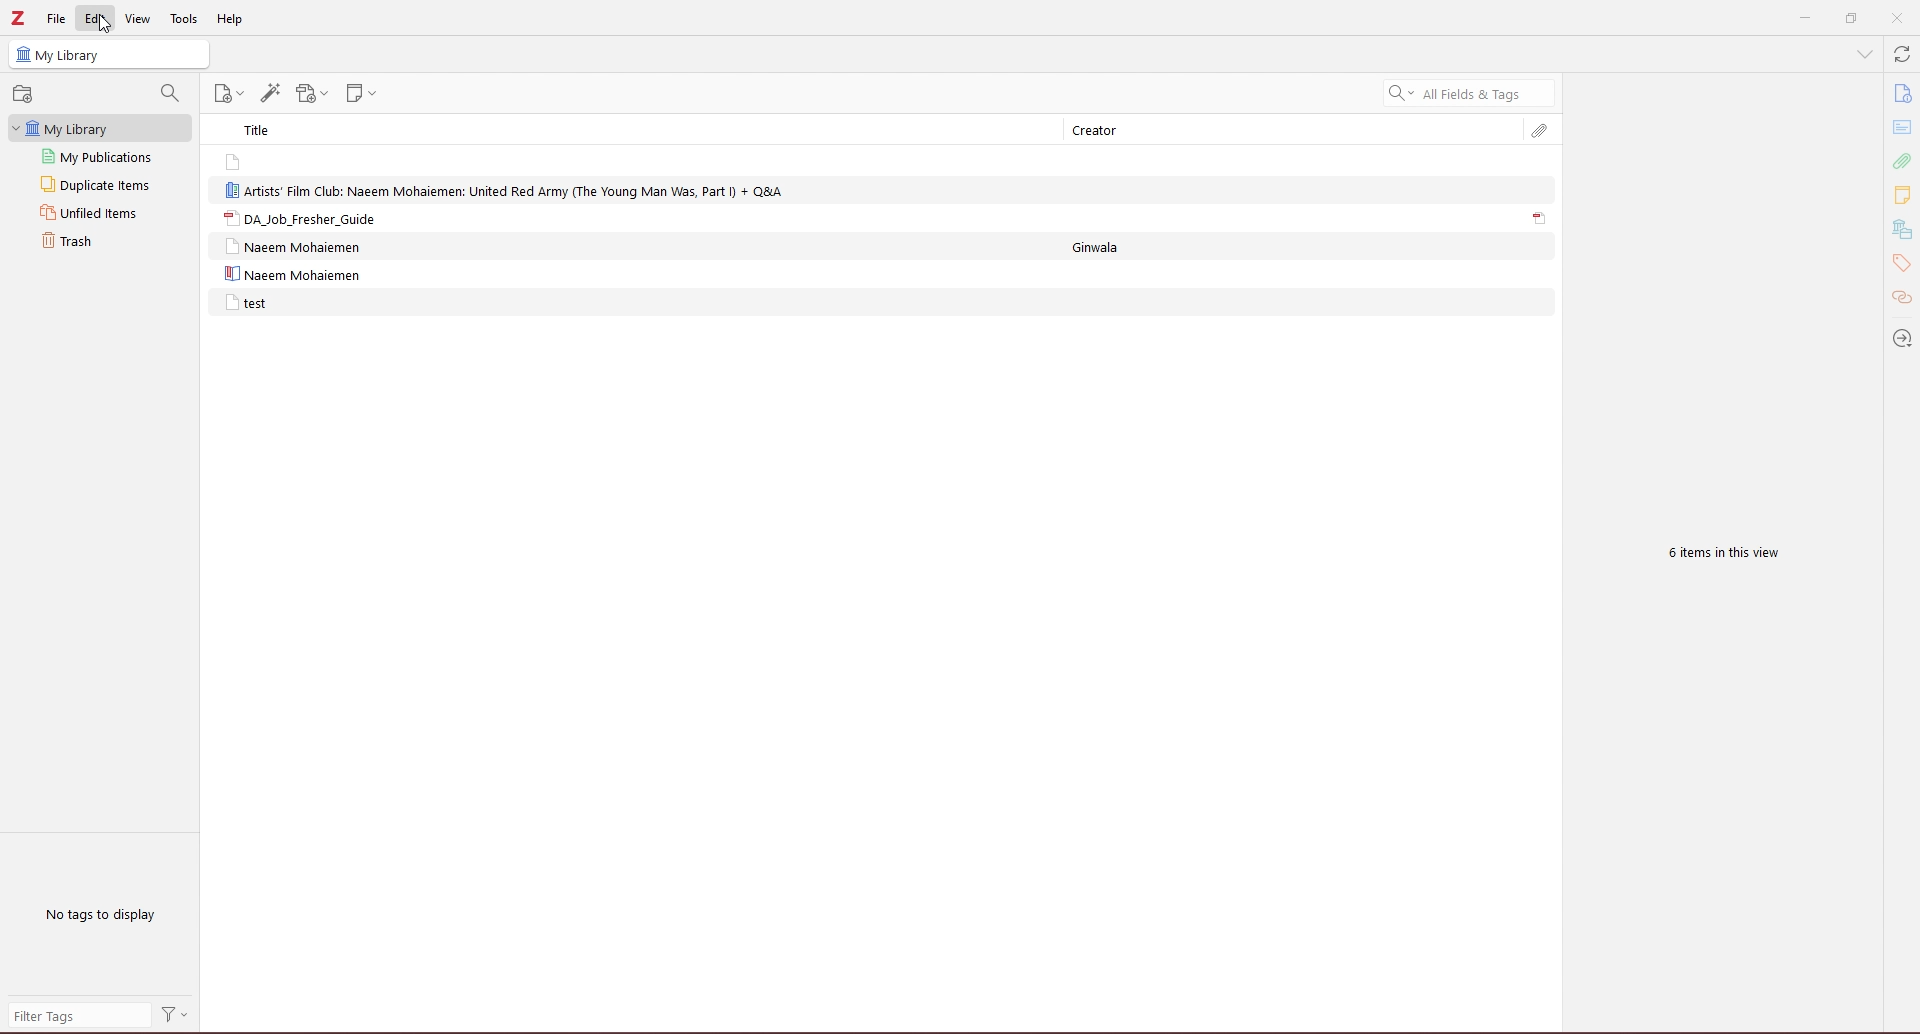 This screenshot has width=1920, height=1034. Describe the element at coordinates (312, 94) in the screenshot. I see `add attachment` at that location.